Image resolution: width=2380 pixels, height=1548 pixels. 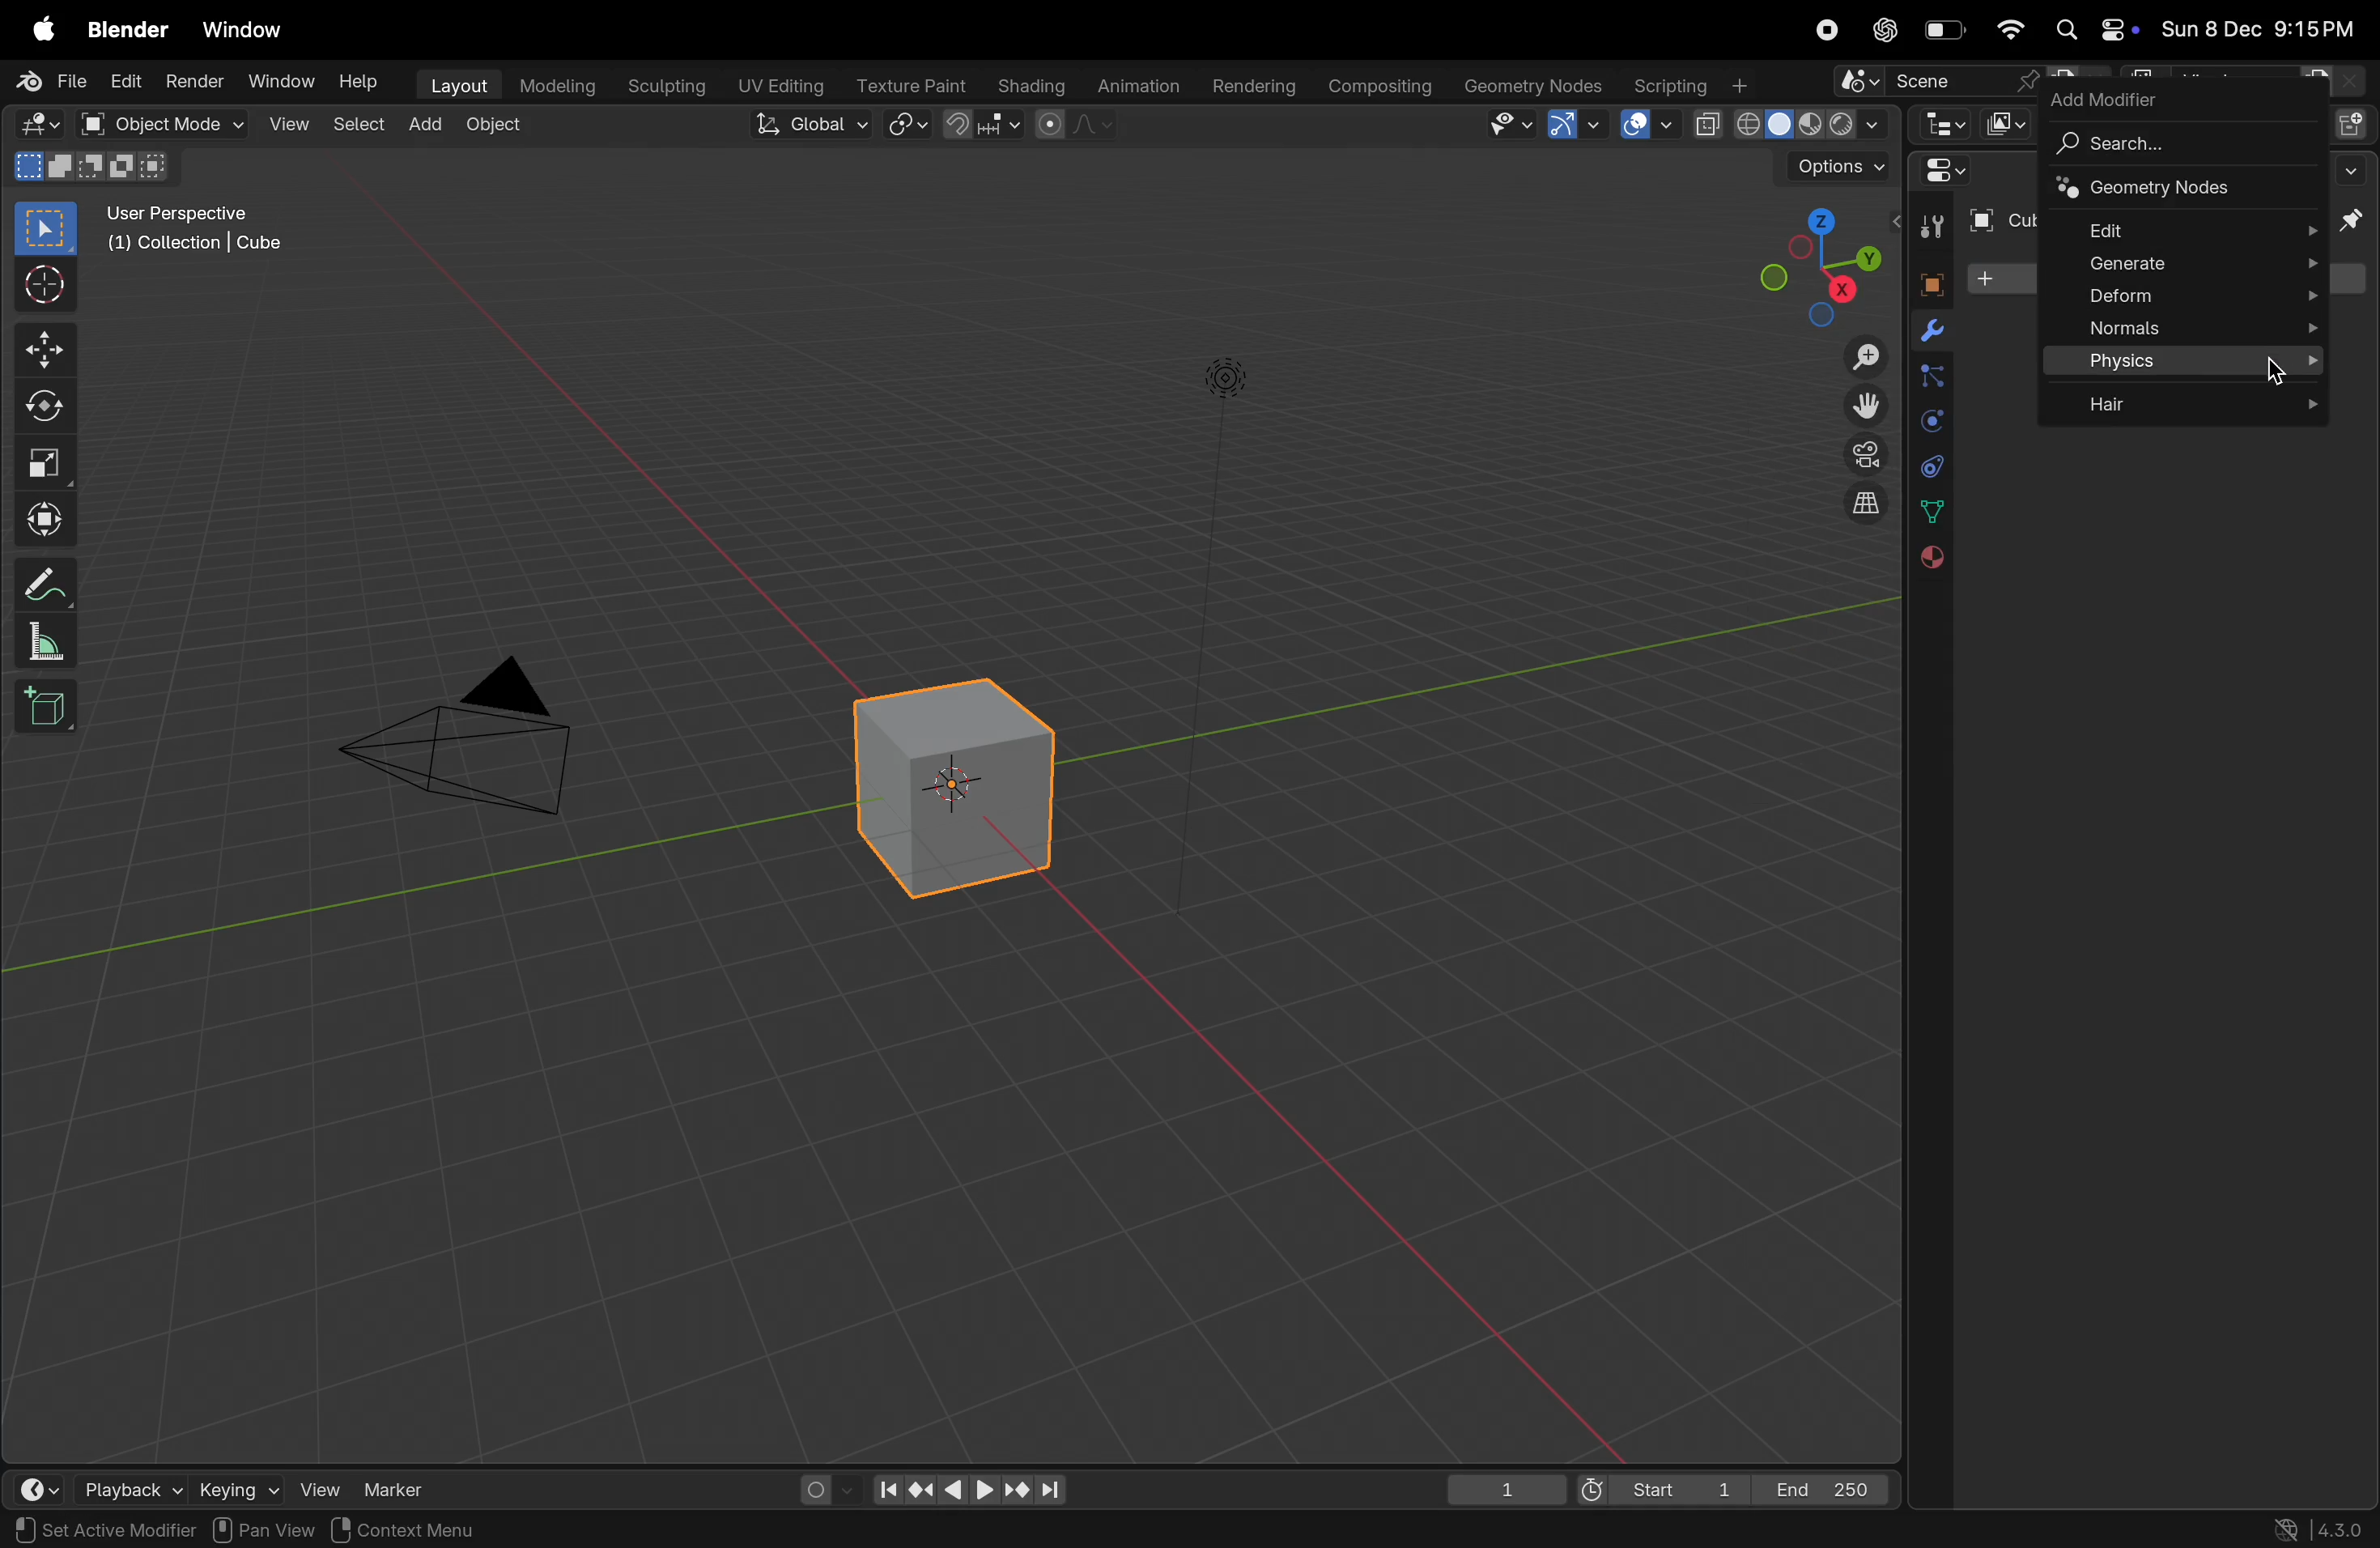 What do you see at coordinates (2174, 144) in the screenshot?
I see `search` at bounding box center [2174, 144].